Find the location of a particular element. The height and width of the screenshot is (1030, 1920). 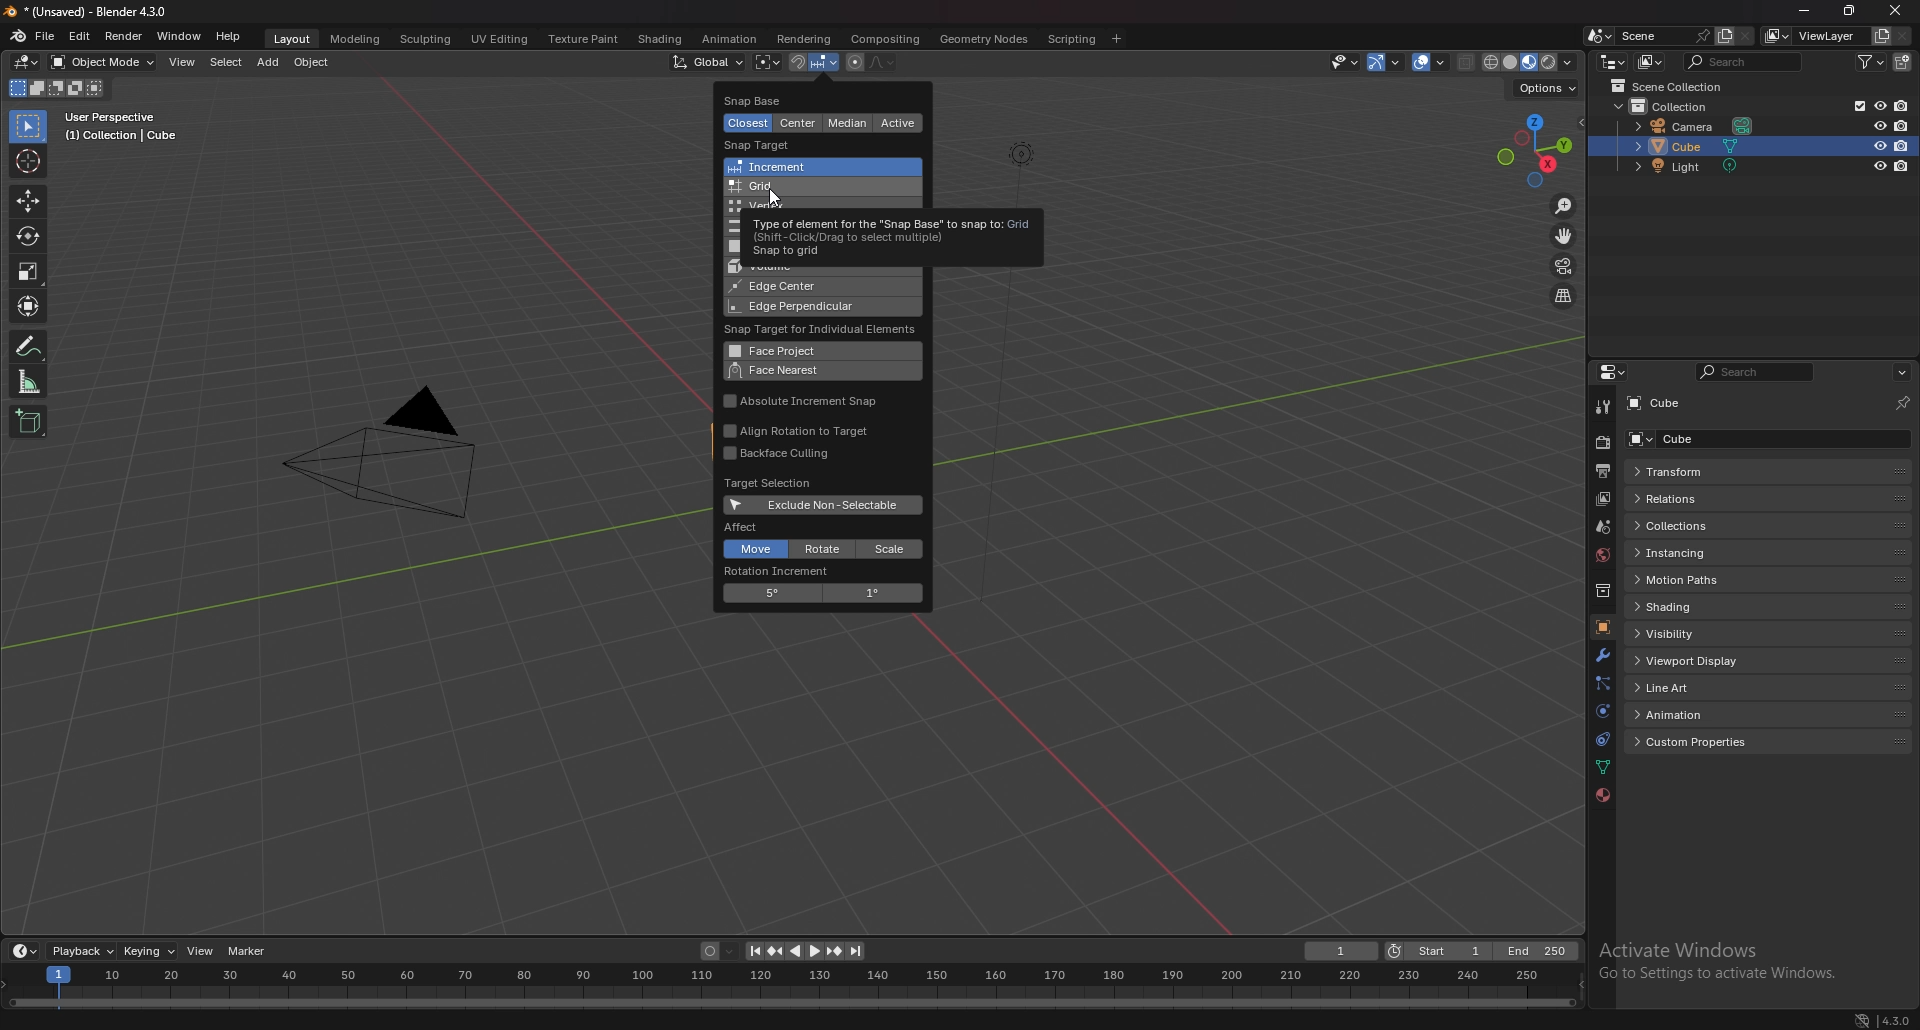

scene is located at coordinates (1664, 36).